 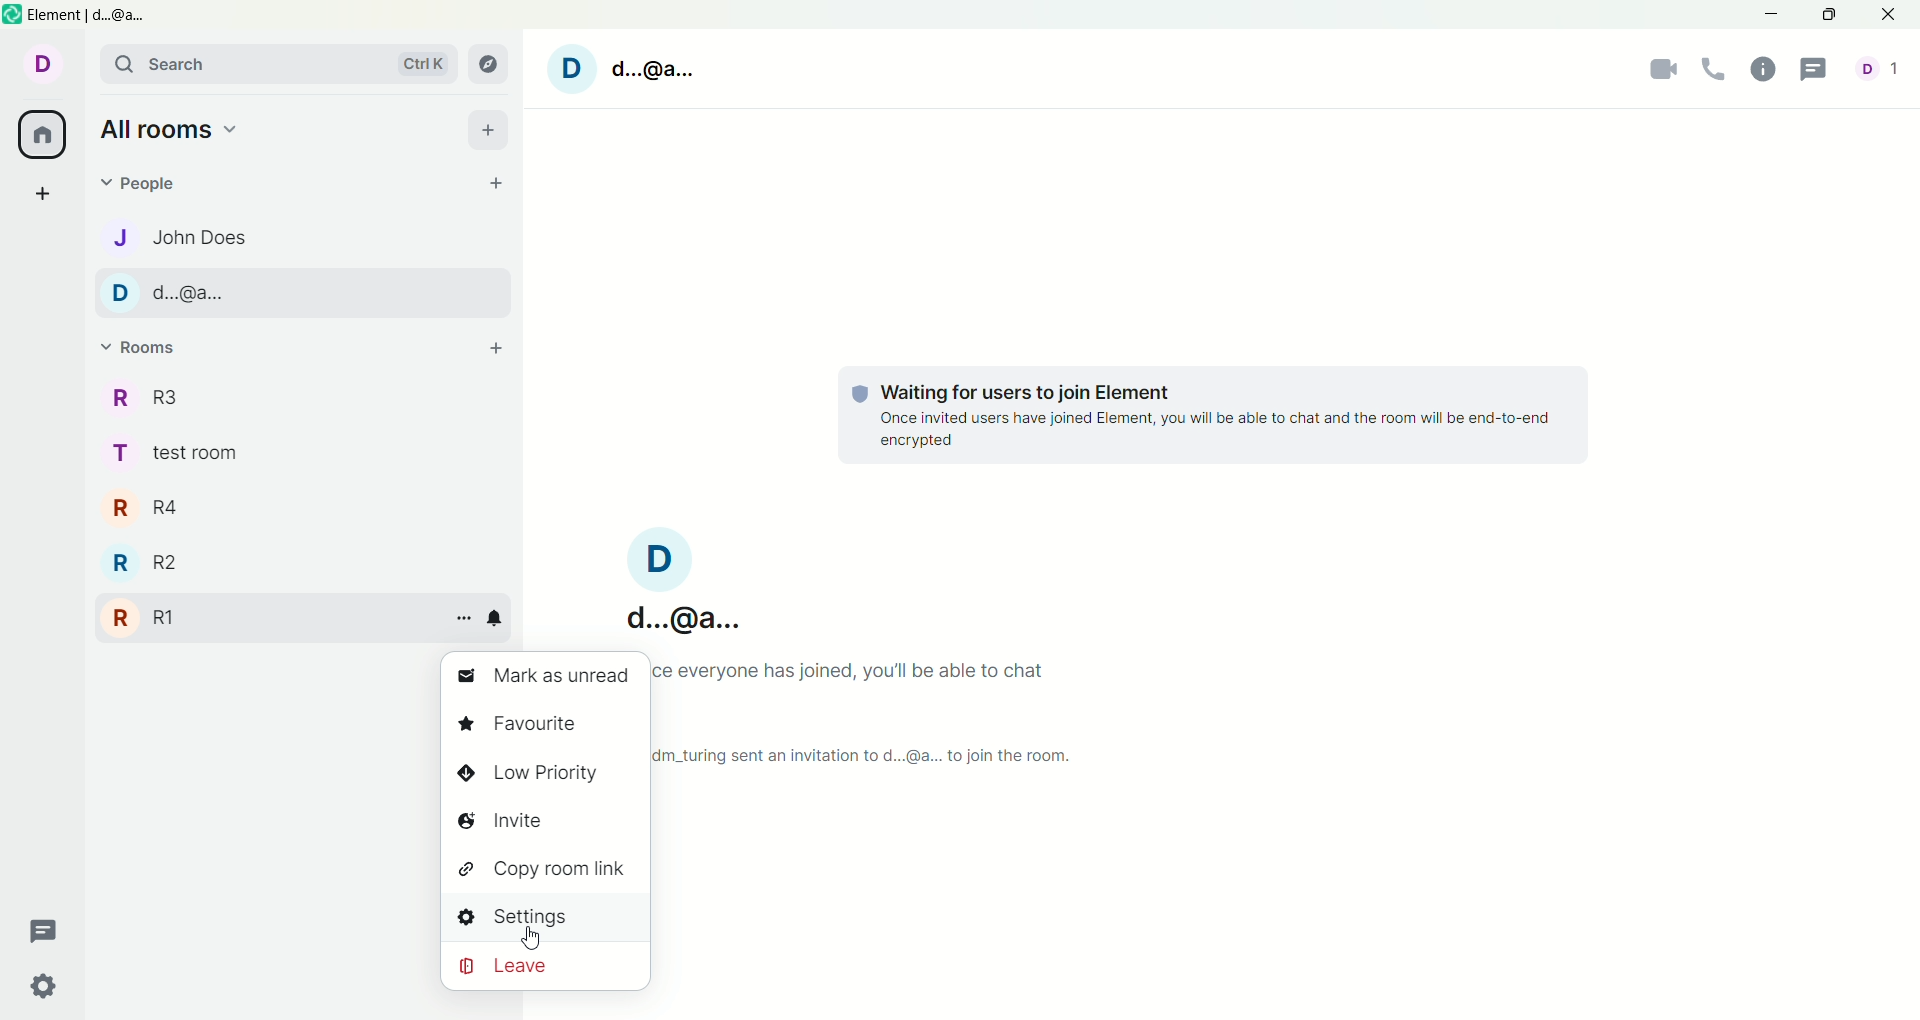 What do you see at coordinates (1766, 71) in the screenshot?
I see `room info` at bounding box center [1766, 71].